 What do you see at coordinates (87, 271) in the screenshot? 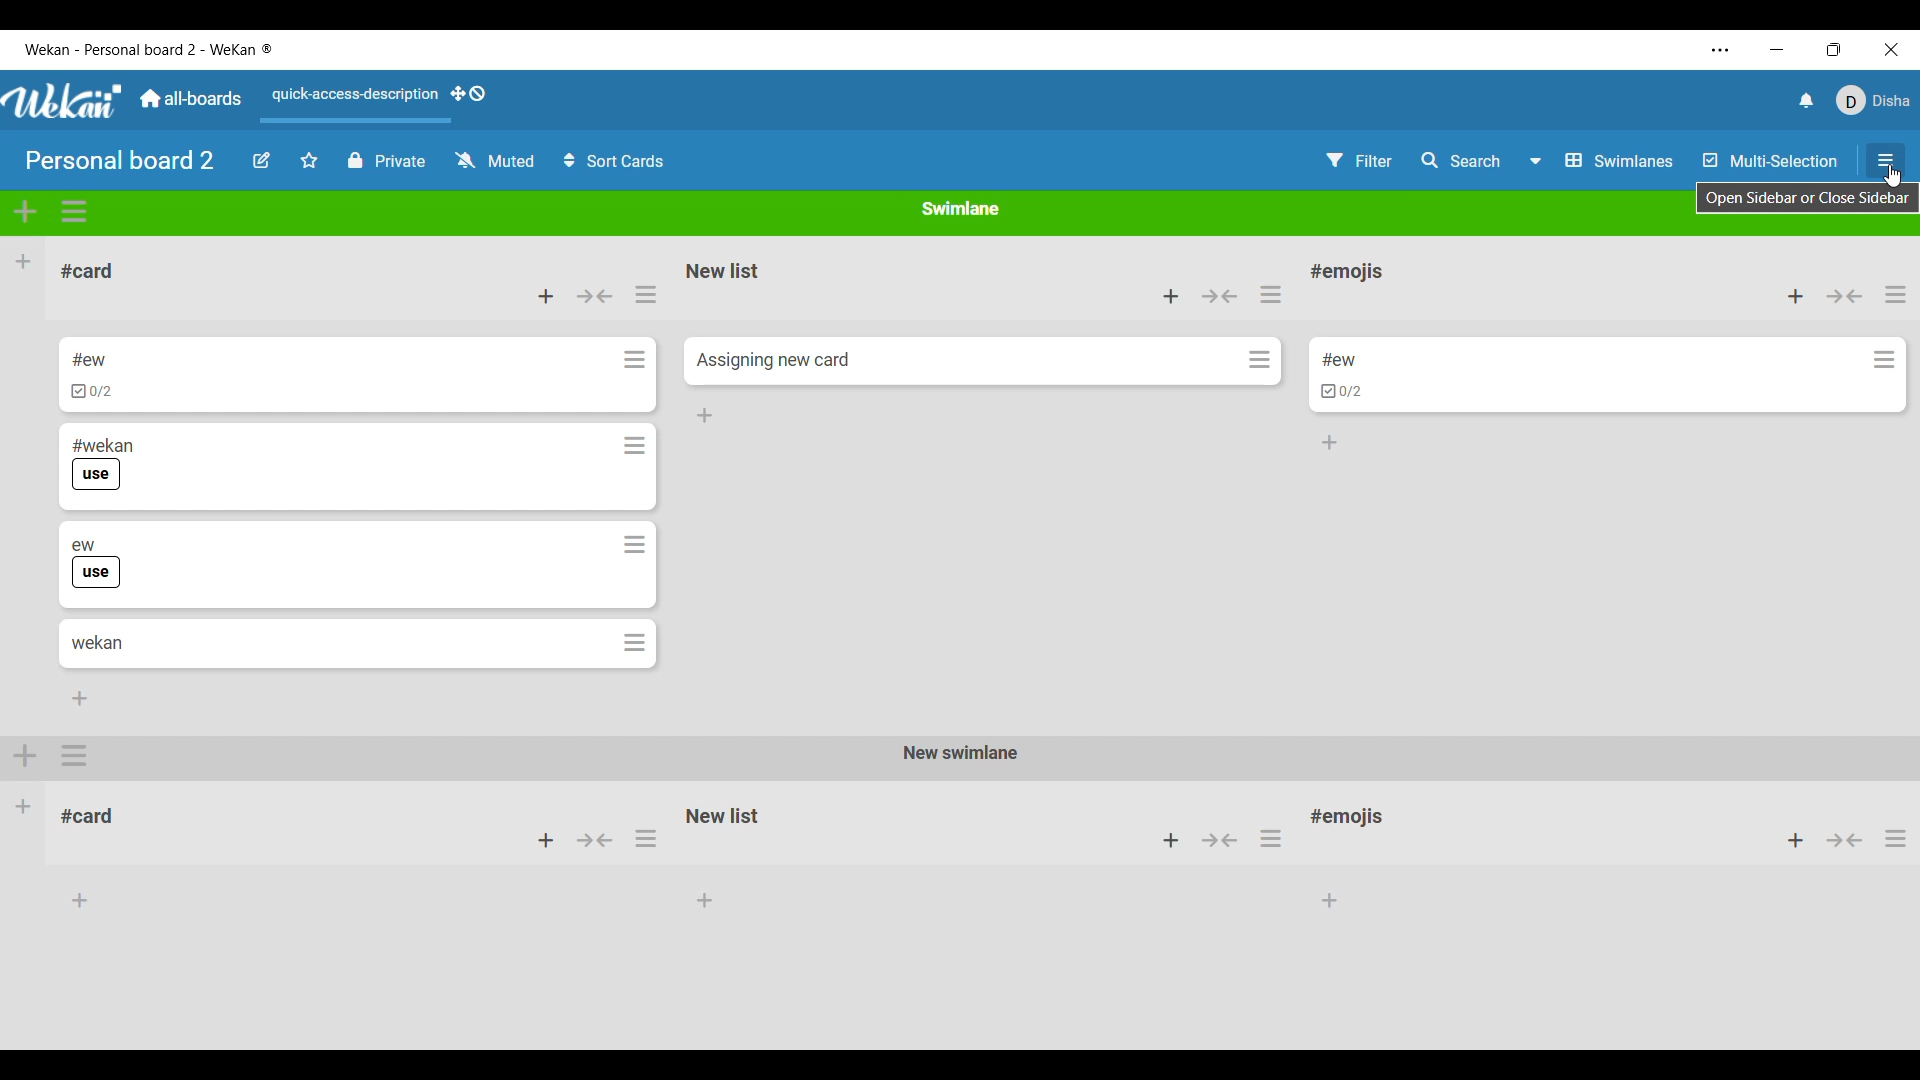
I see `List title` at bounding box center [87, 271].